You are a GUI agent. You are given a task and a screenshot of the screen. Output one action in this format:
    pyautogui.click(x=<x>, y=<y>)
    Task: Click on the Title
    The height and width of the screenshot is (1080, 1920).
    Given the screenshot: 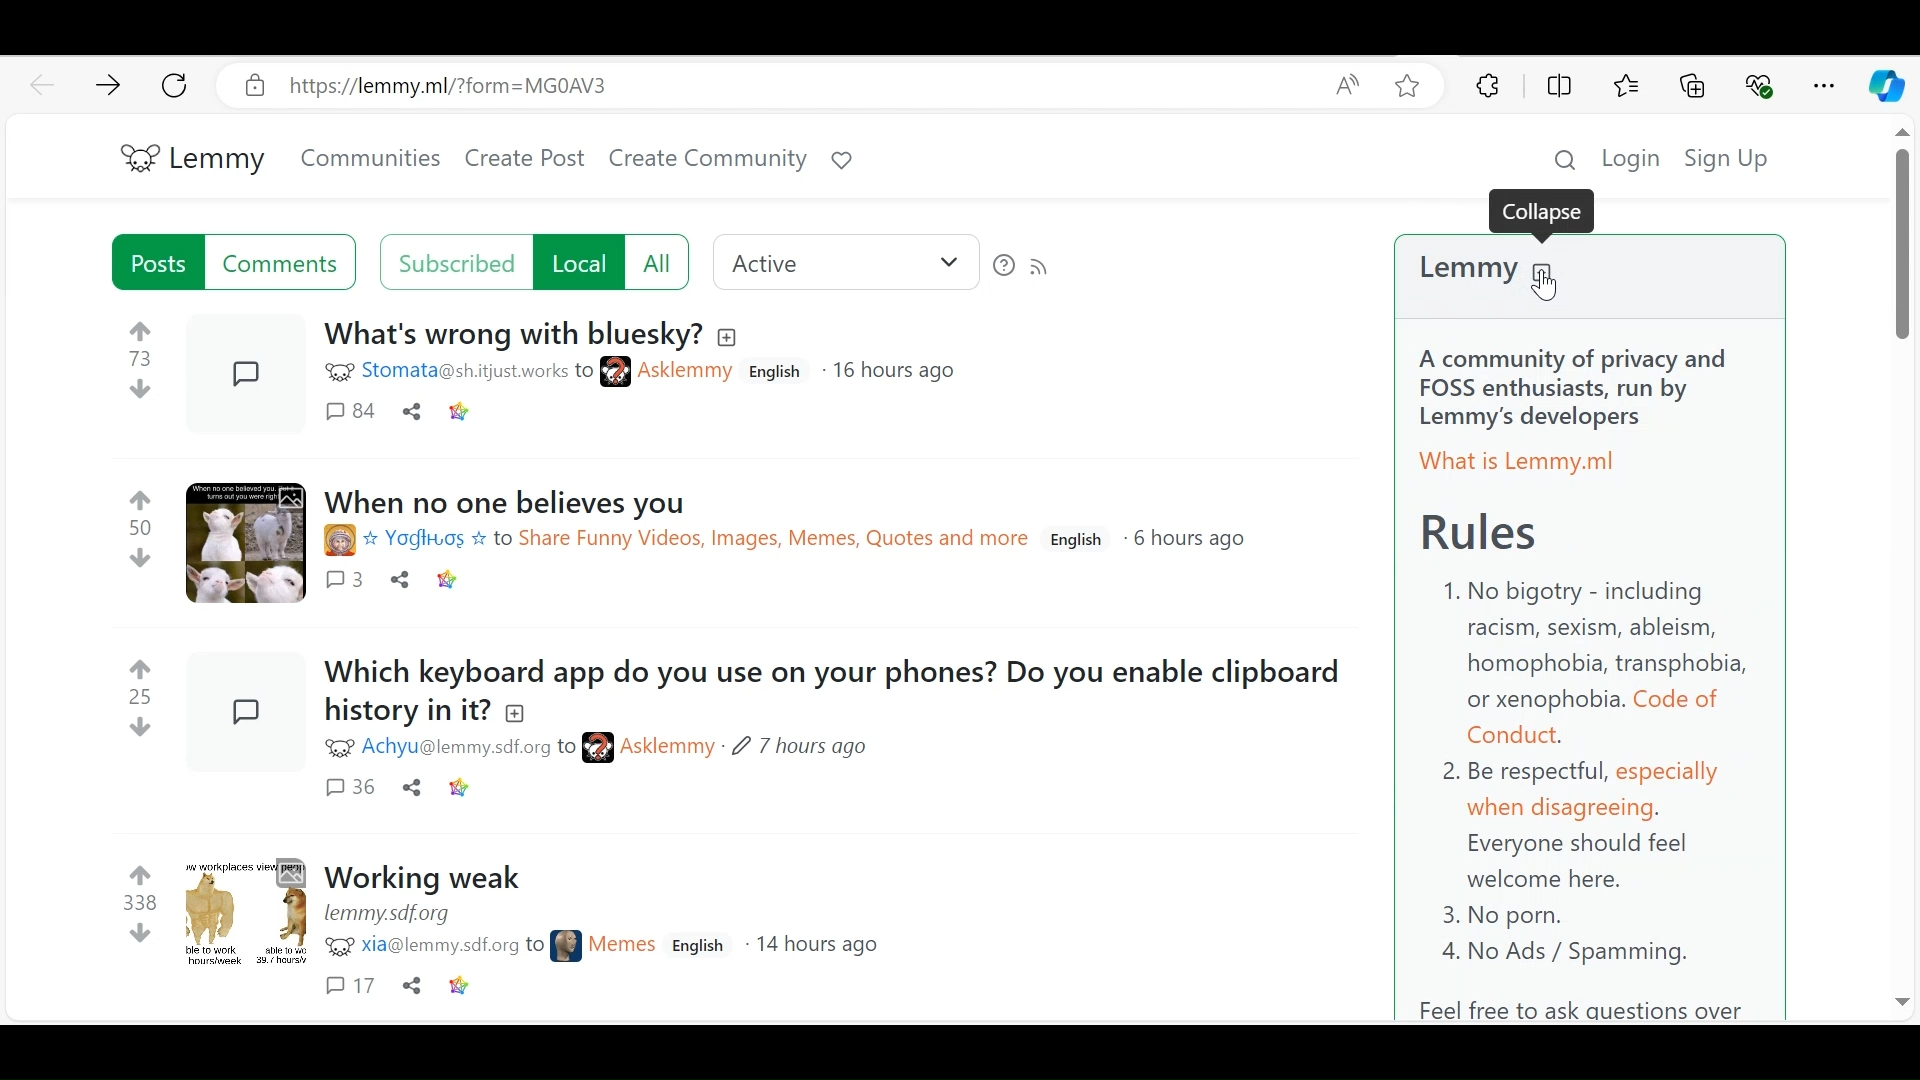 What is the action you would take?
    pyautogui.click(x=513, y=335)
    